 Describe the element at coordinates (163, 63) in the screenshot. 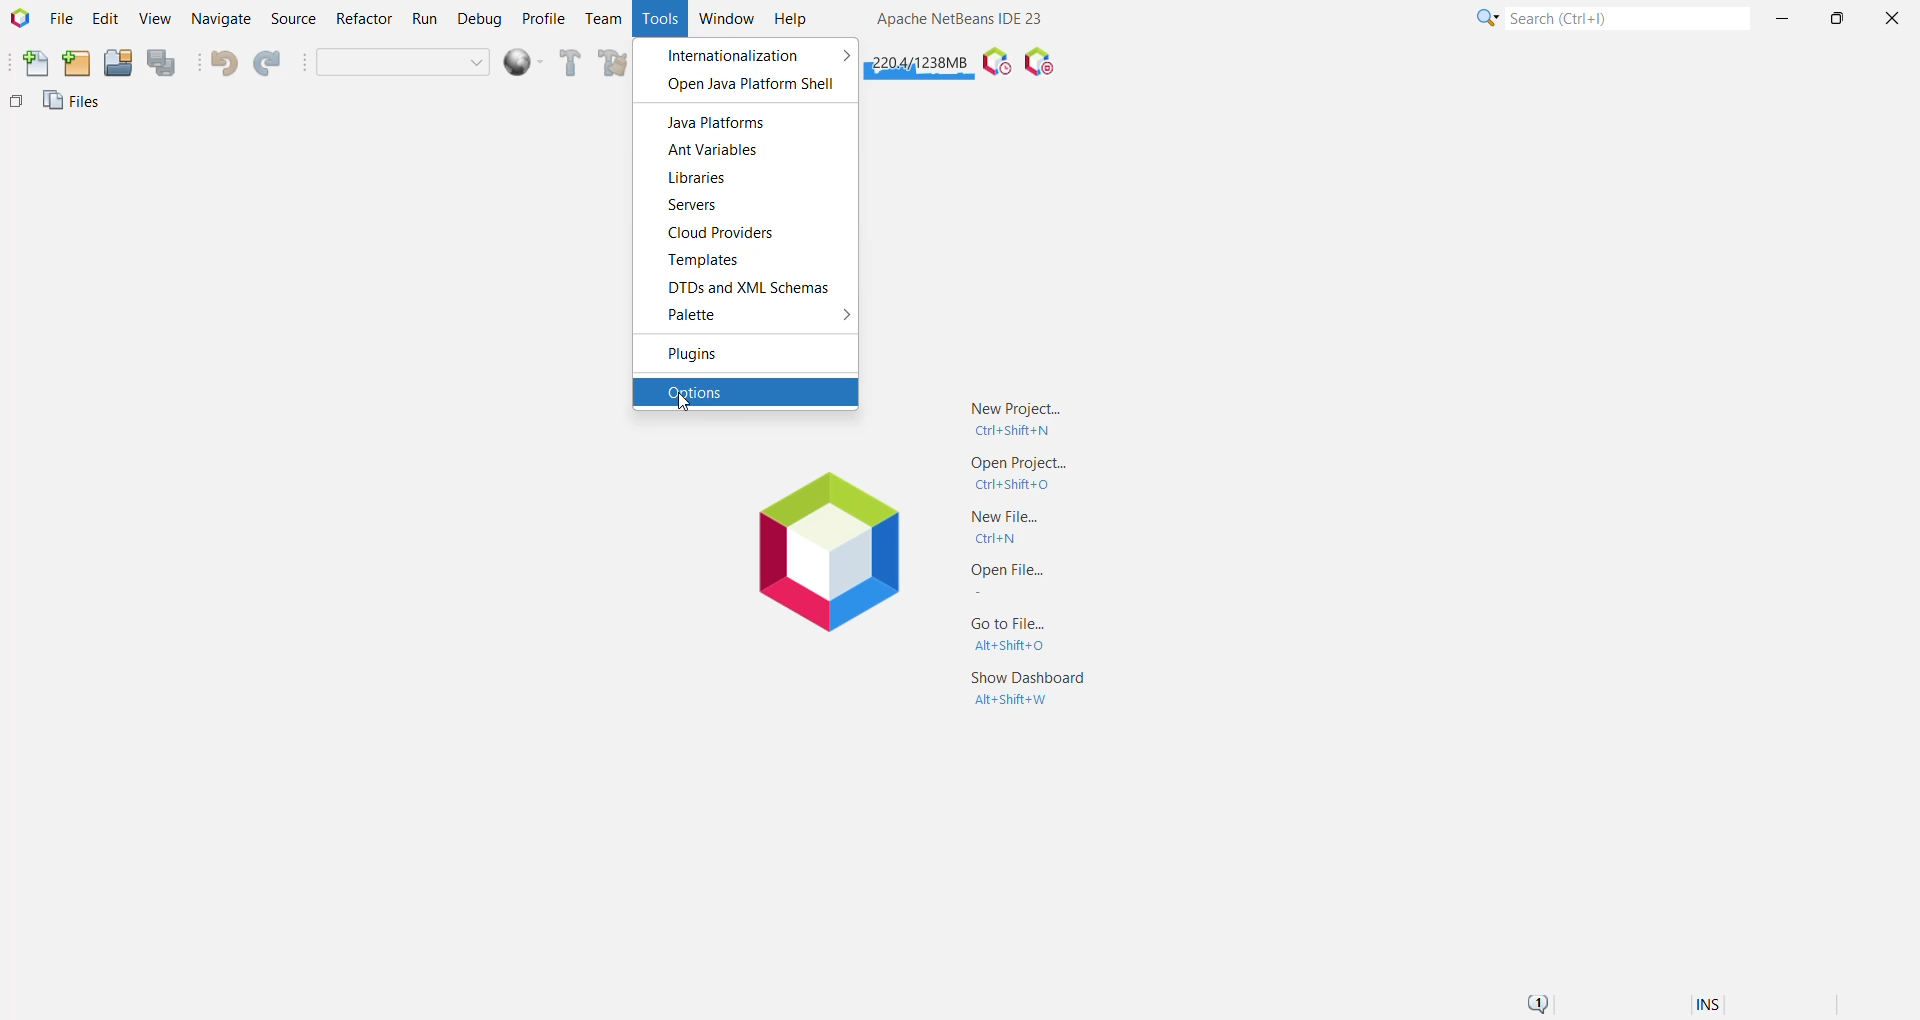

I see `Save All` at that location.